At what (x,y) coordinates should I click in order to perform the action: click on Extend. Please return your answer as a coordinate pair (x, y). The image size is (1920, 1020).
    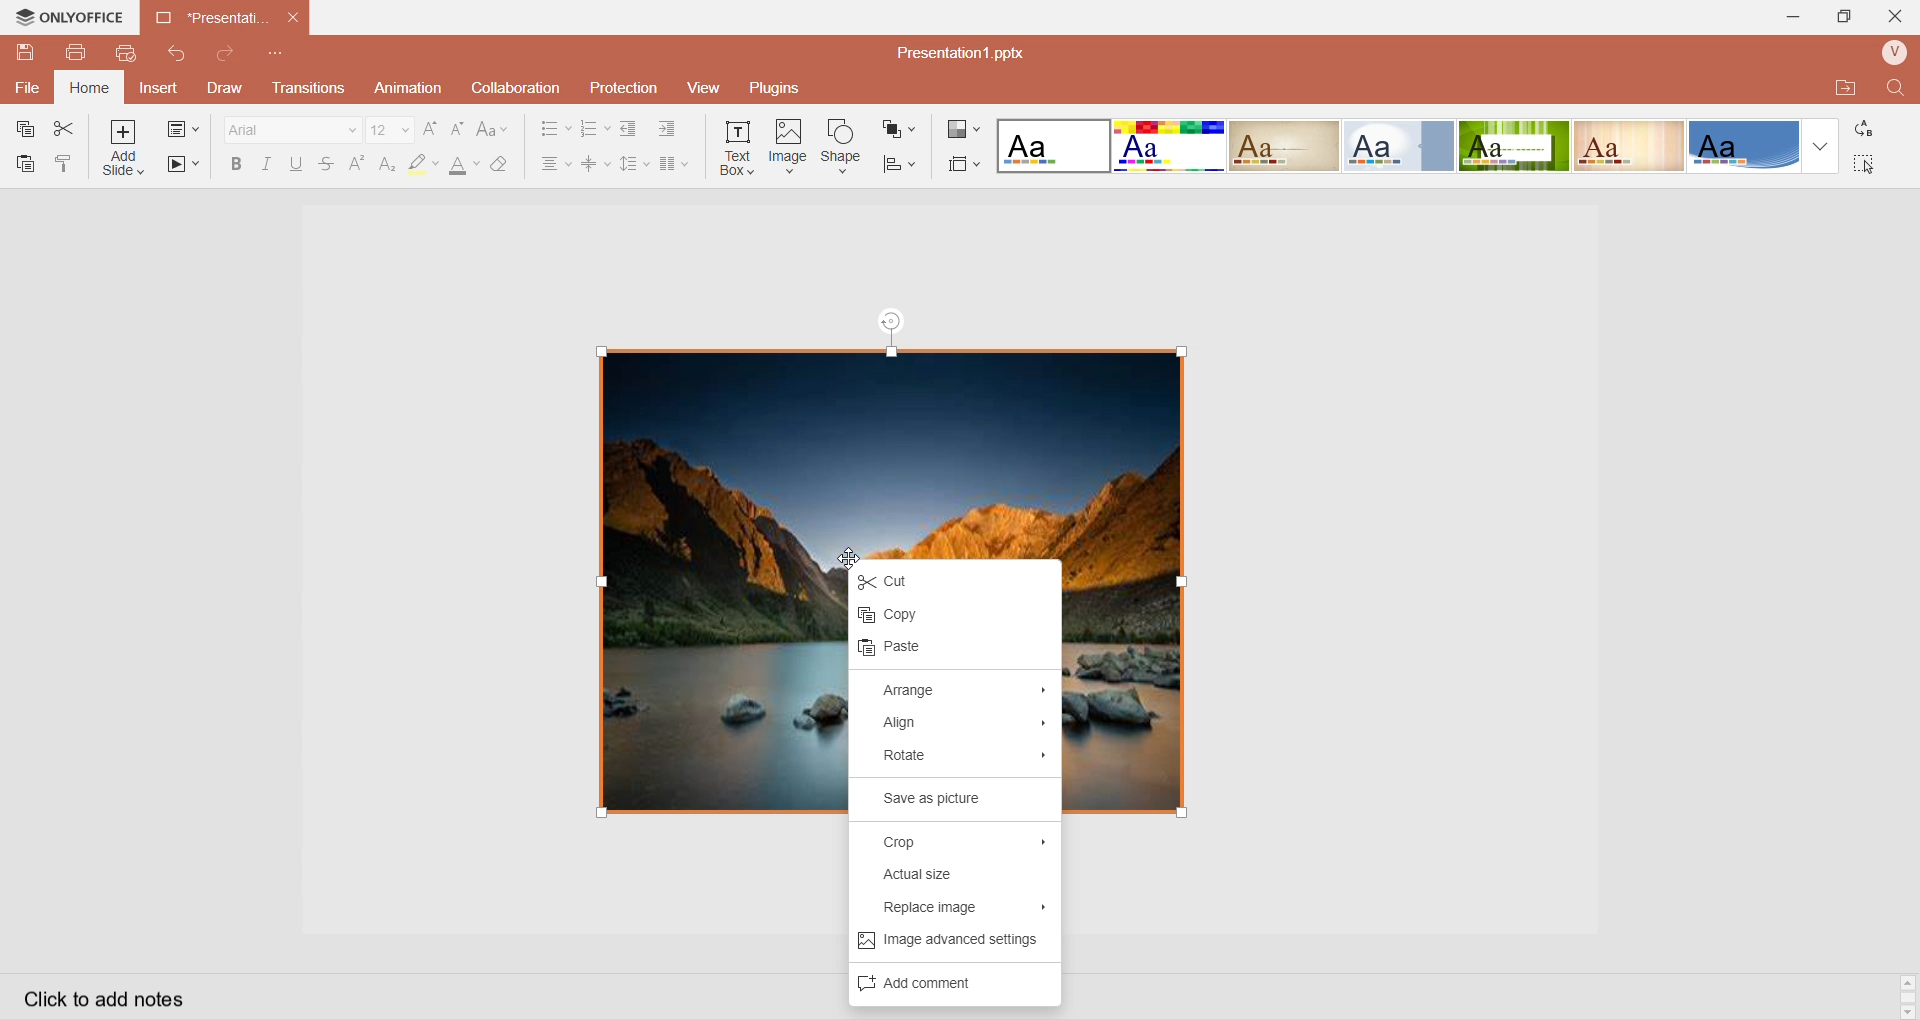
    Looking at the image, I should click on (1854, 15).